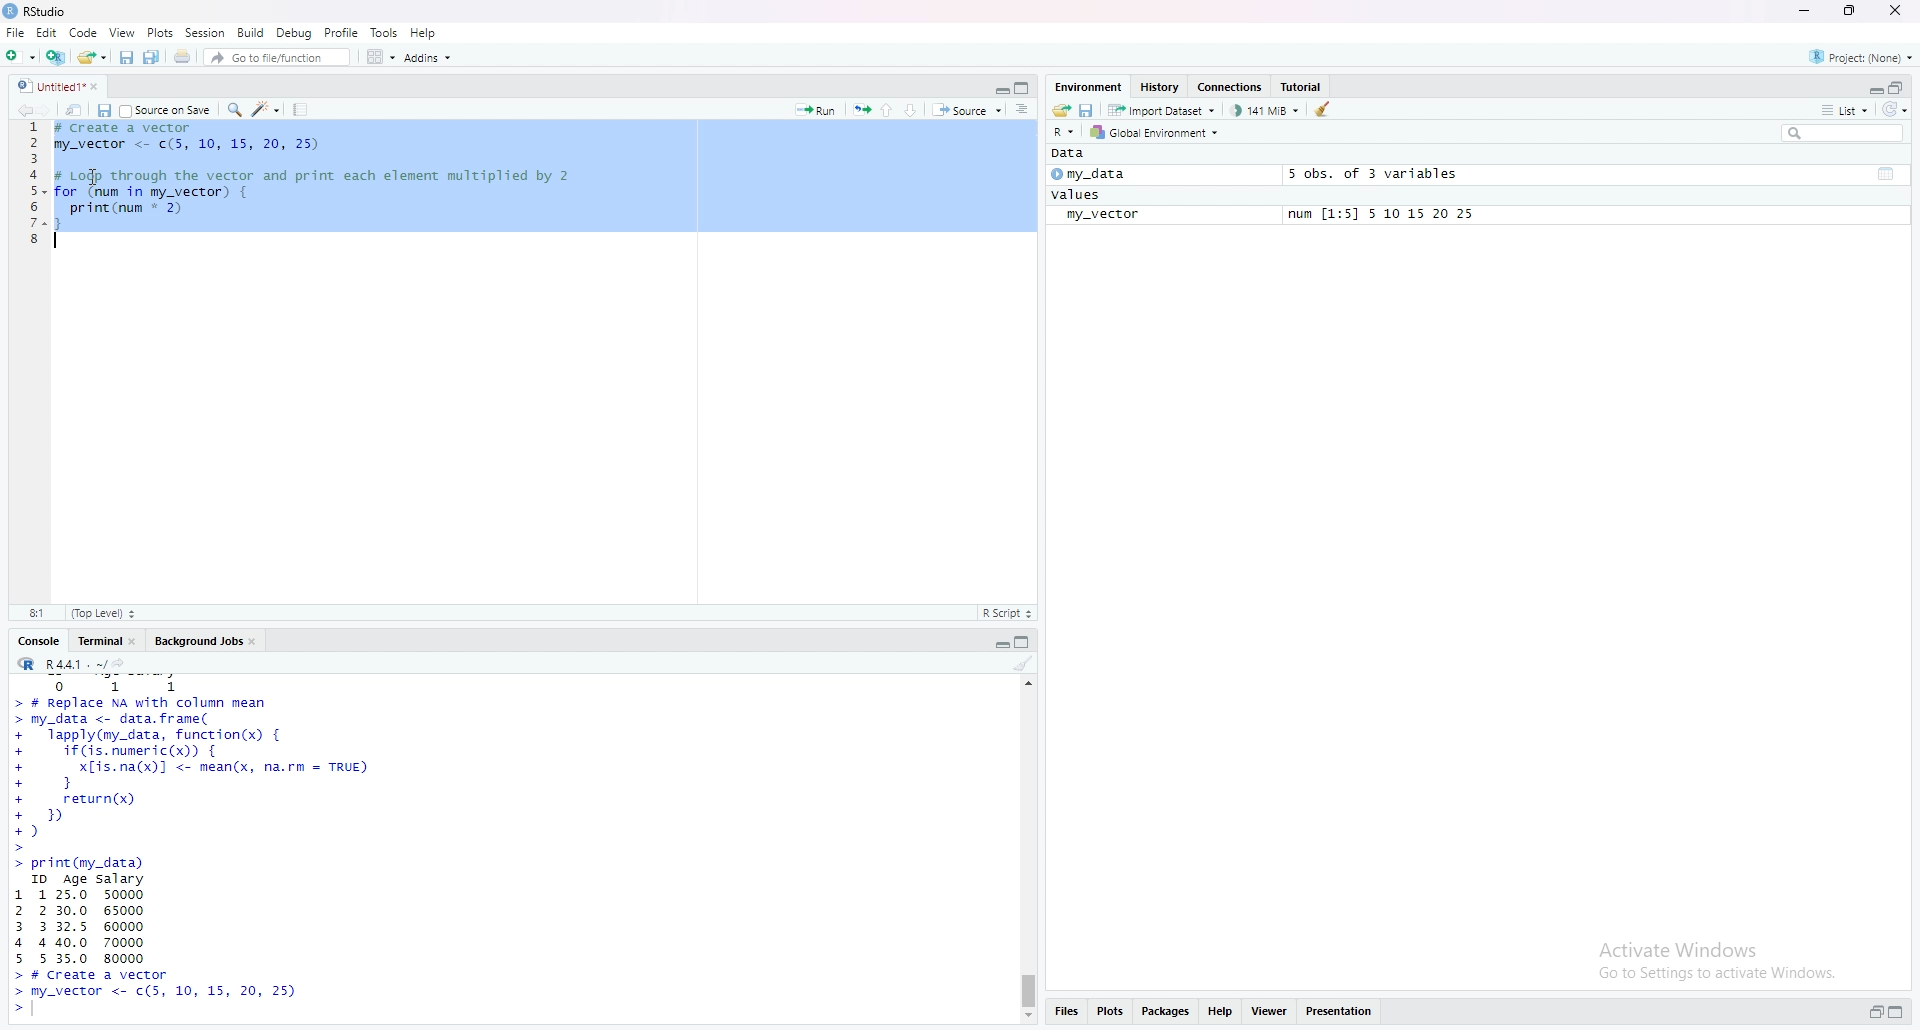 The height and width of the screenshot is (1030, 1920). I want to click on view the current working directory, so click(125, 664).